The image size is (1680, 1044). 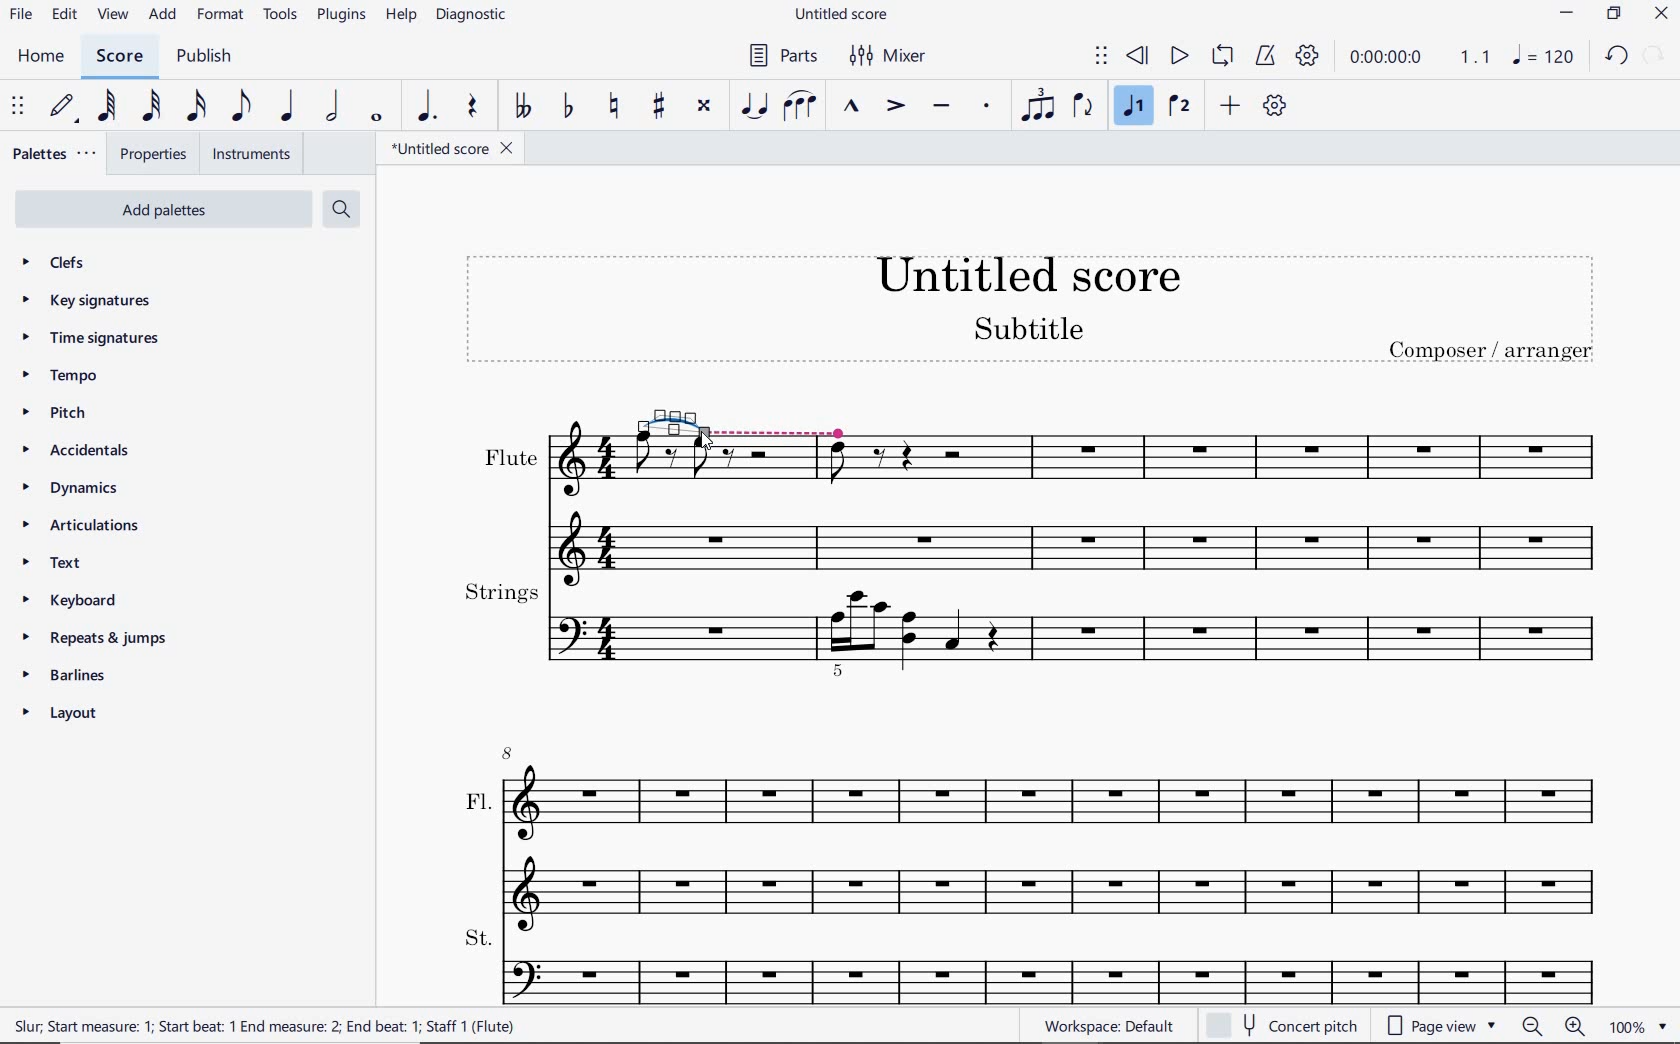 What do you see at coordinates (1180, 107) in the screenshot?
I see `VOICE 2` at bounding box center [1180, 107].